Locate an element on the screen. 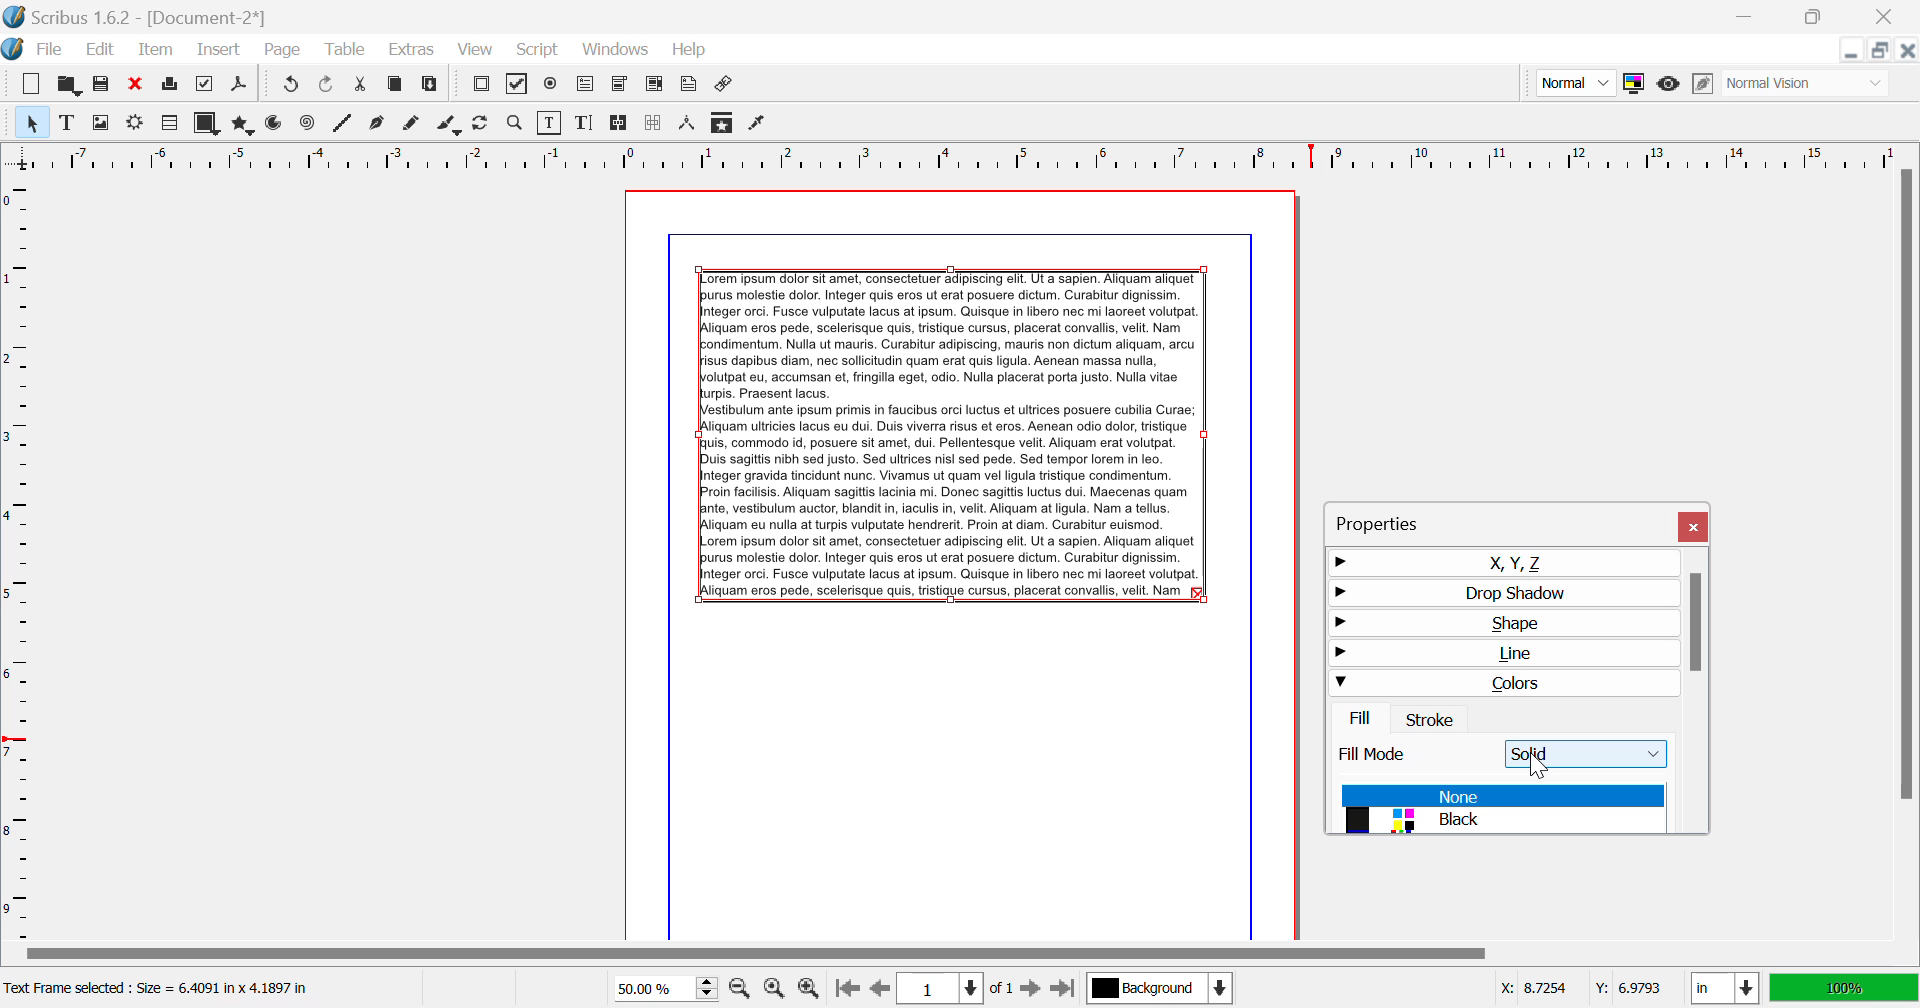 This screenshot has height=1008, width=1920. Cursor Position is located at coordinates (1536, 762).